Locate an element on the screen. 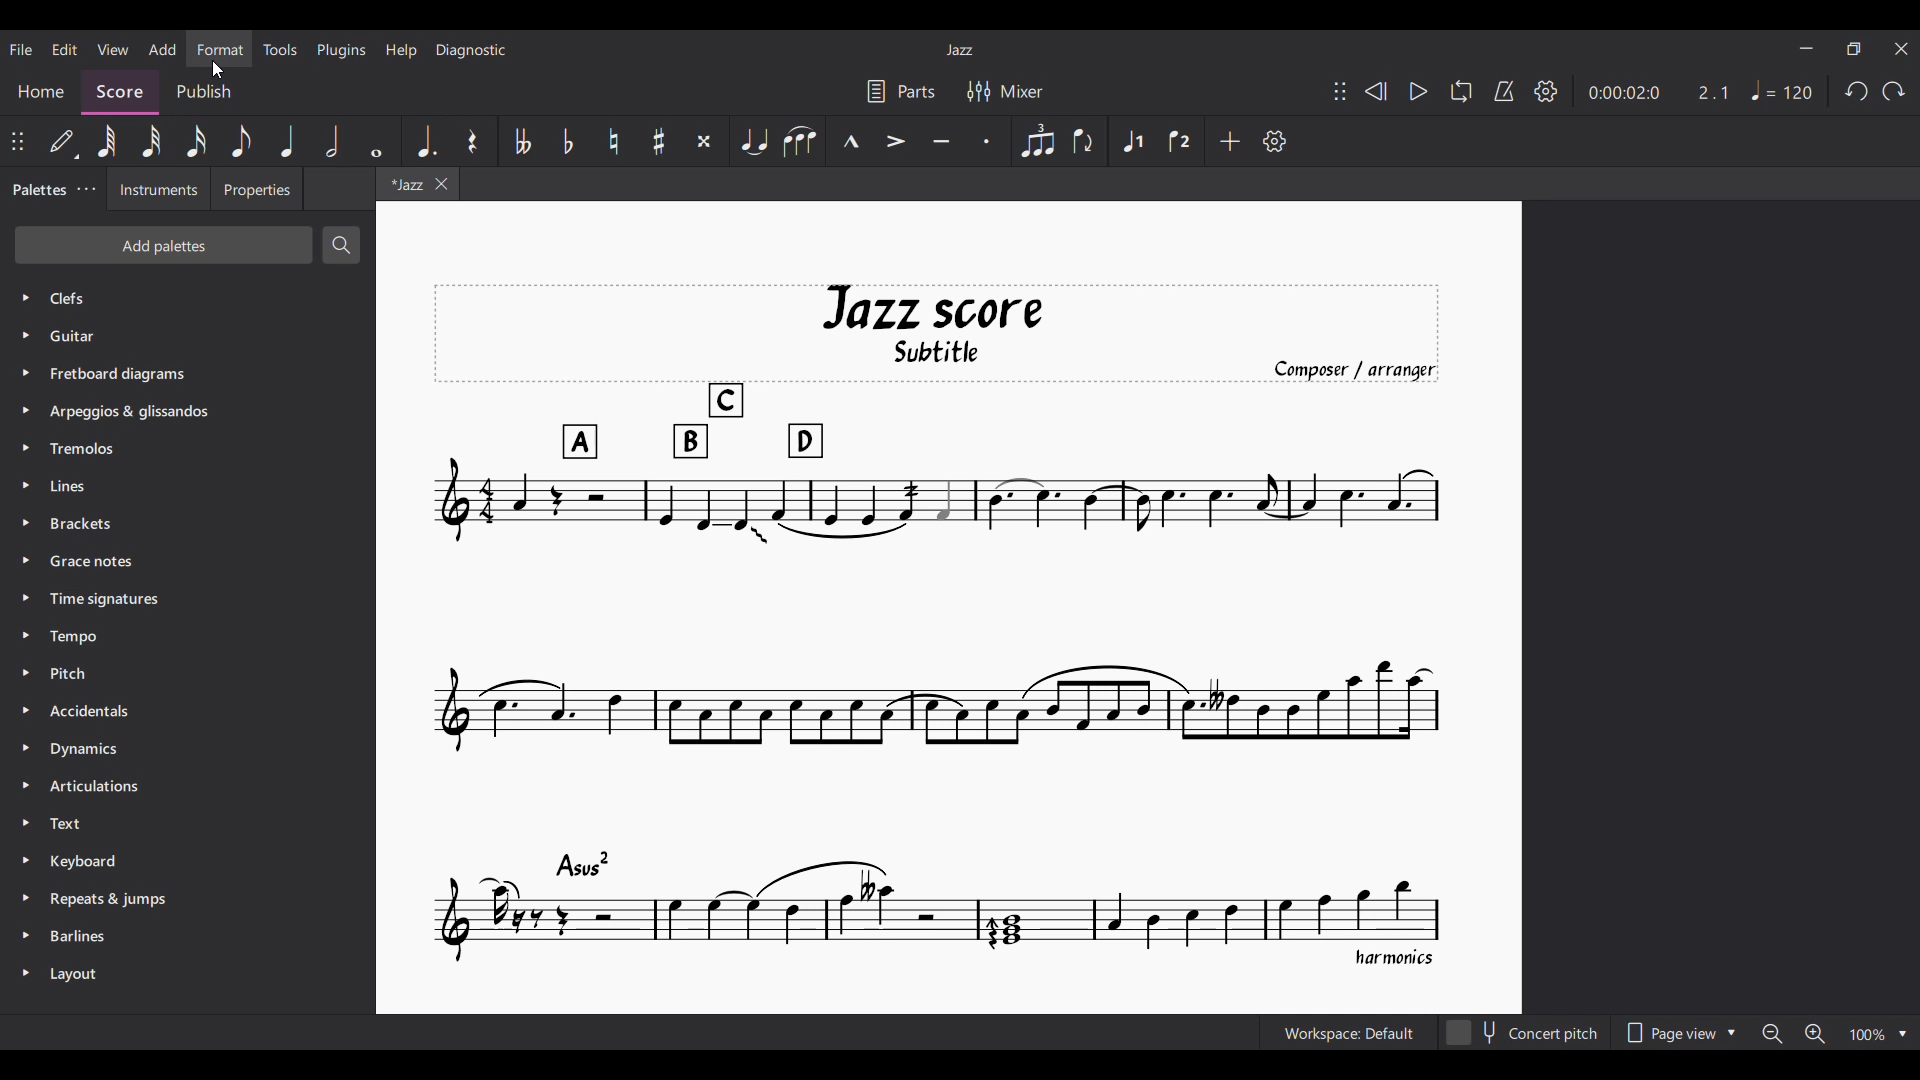 This screenshot has height=1080, width=1920. Page view options is located at coordinates (1680, 1032).